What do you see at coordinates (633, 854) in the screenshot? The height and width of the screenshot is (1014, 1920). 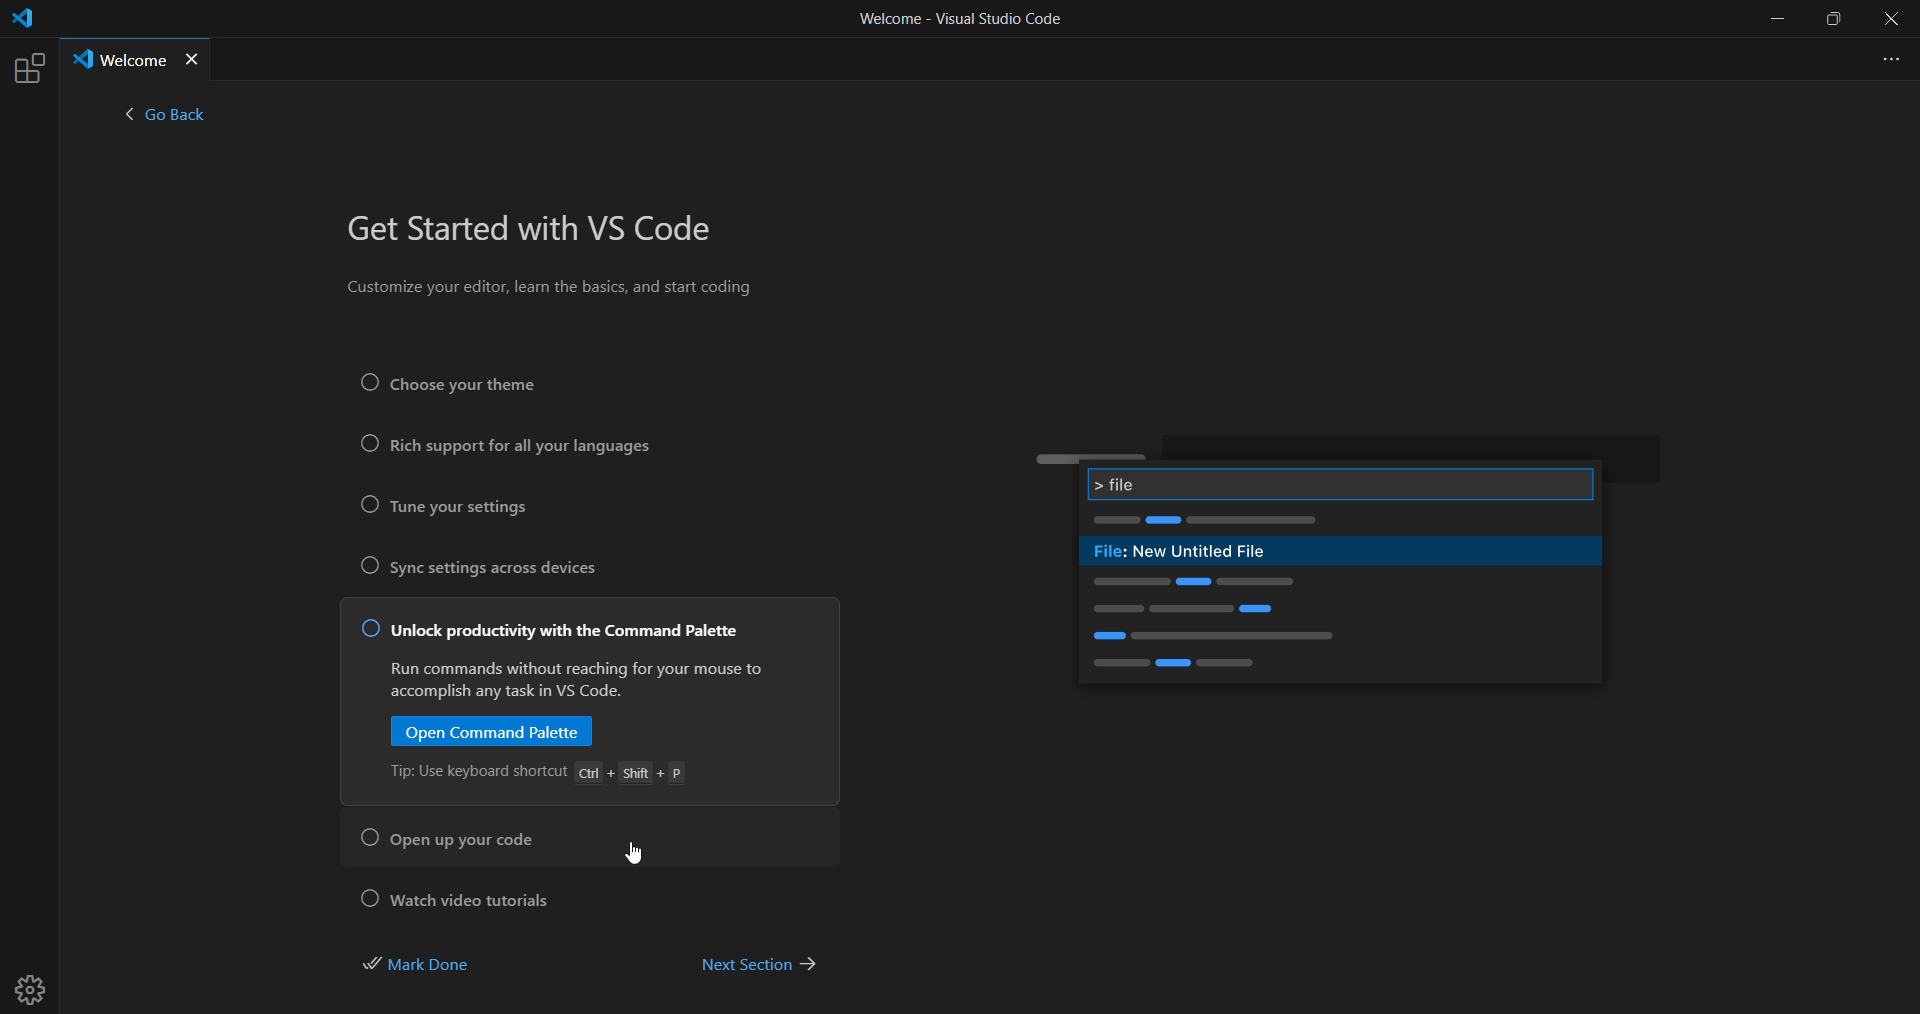 I see `cursor` at bounding box center [633, 854].